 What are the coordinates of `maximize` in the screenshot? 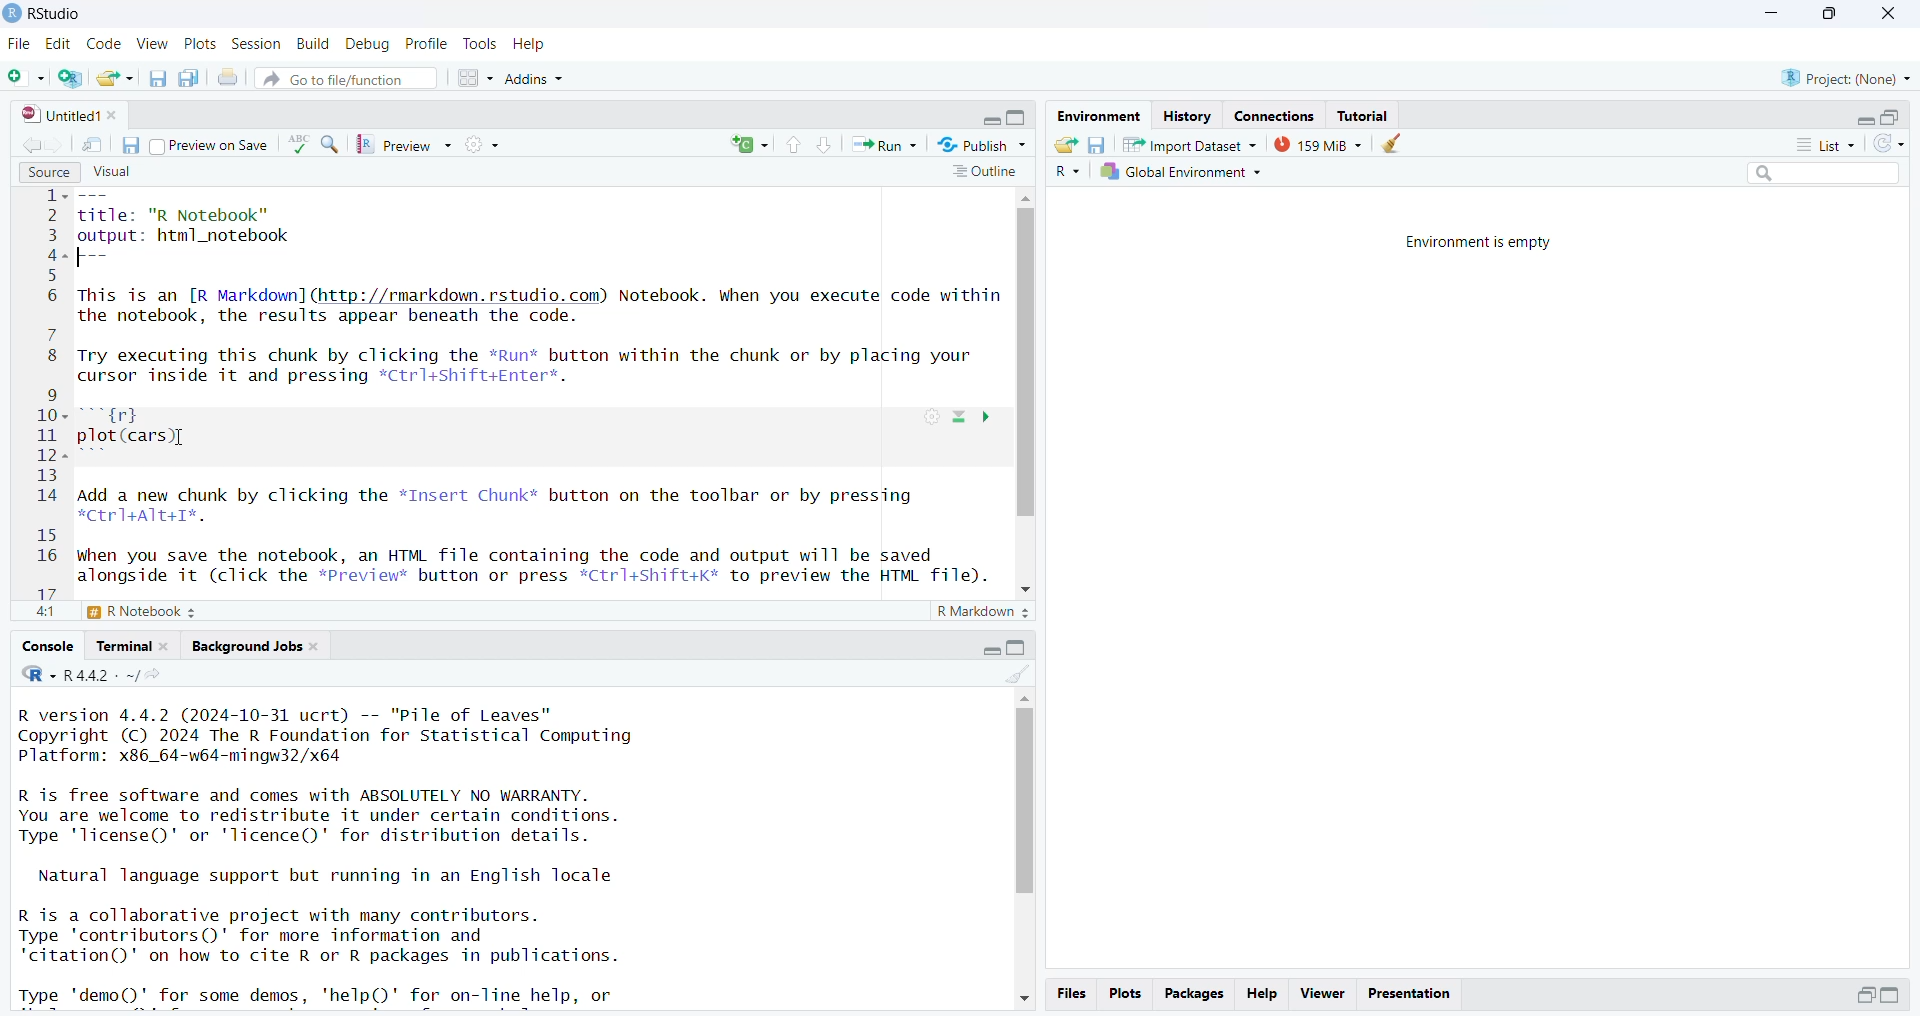 It's located at (1827, 15).